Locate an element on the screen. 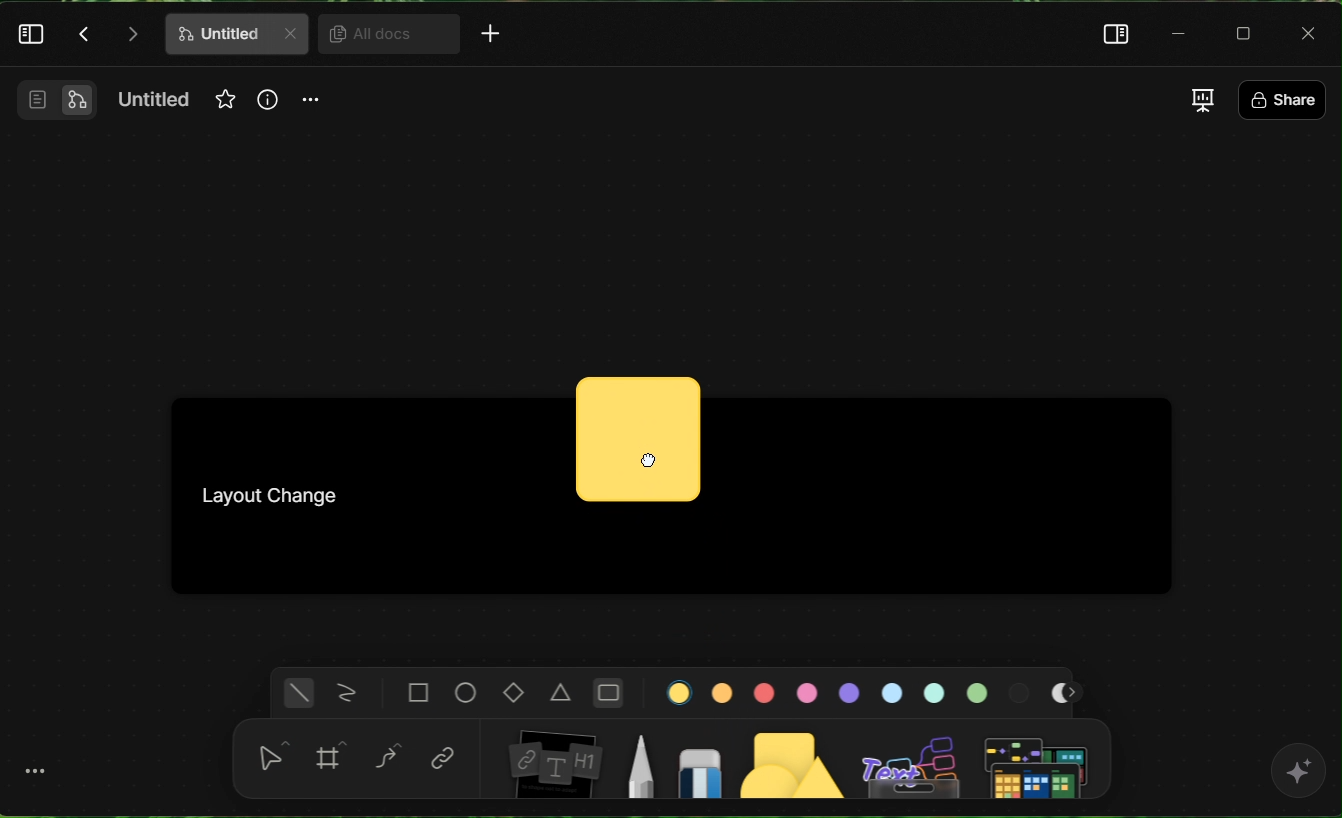  doc is located at coordinates (237, 34).